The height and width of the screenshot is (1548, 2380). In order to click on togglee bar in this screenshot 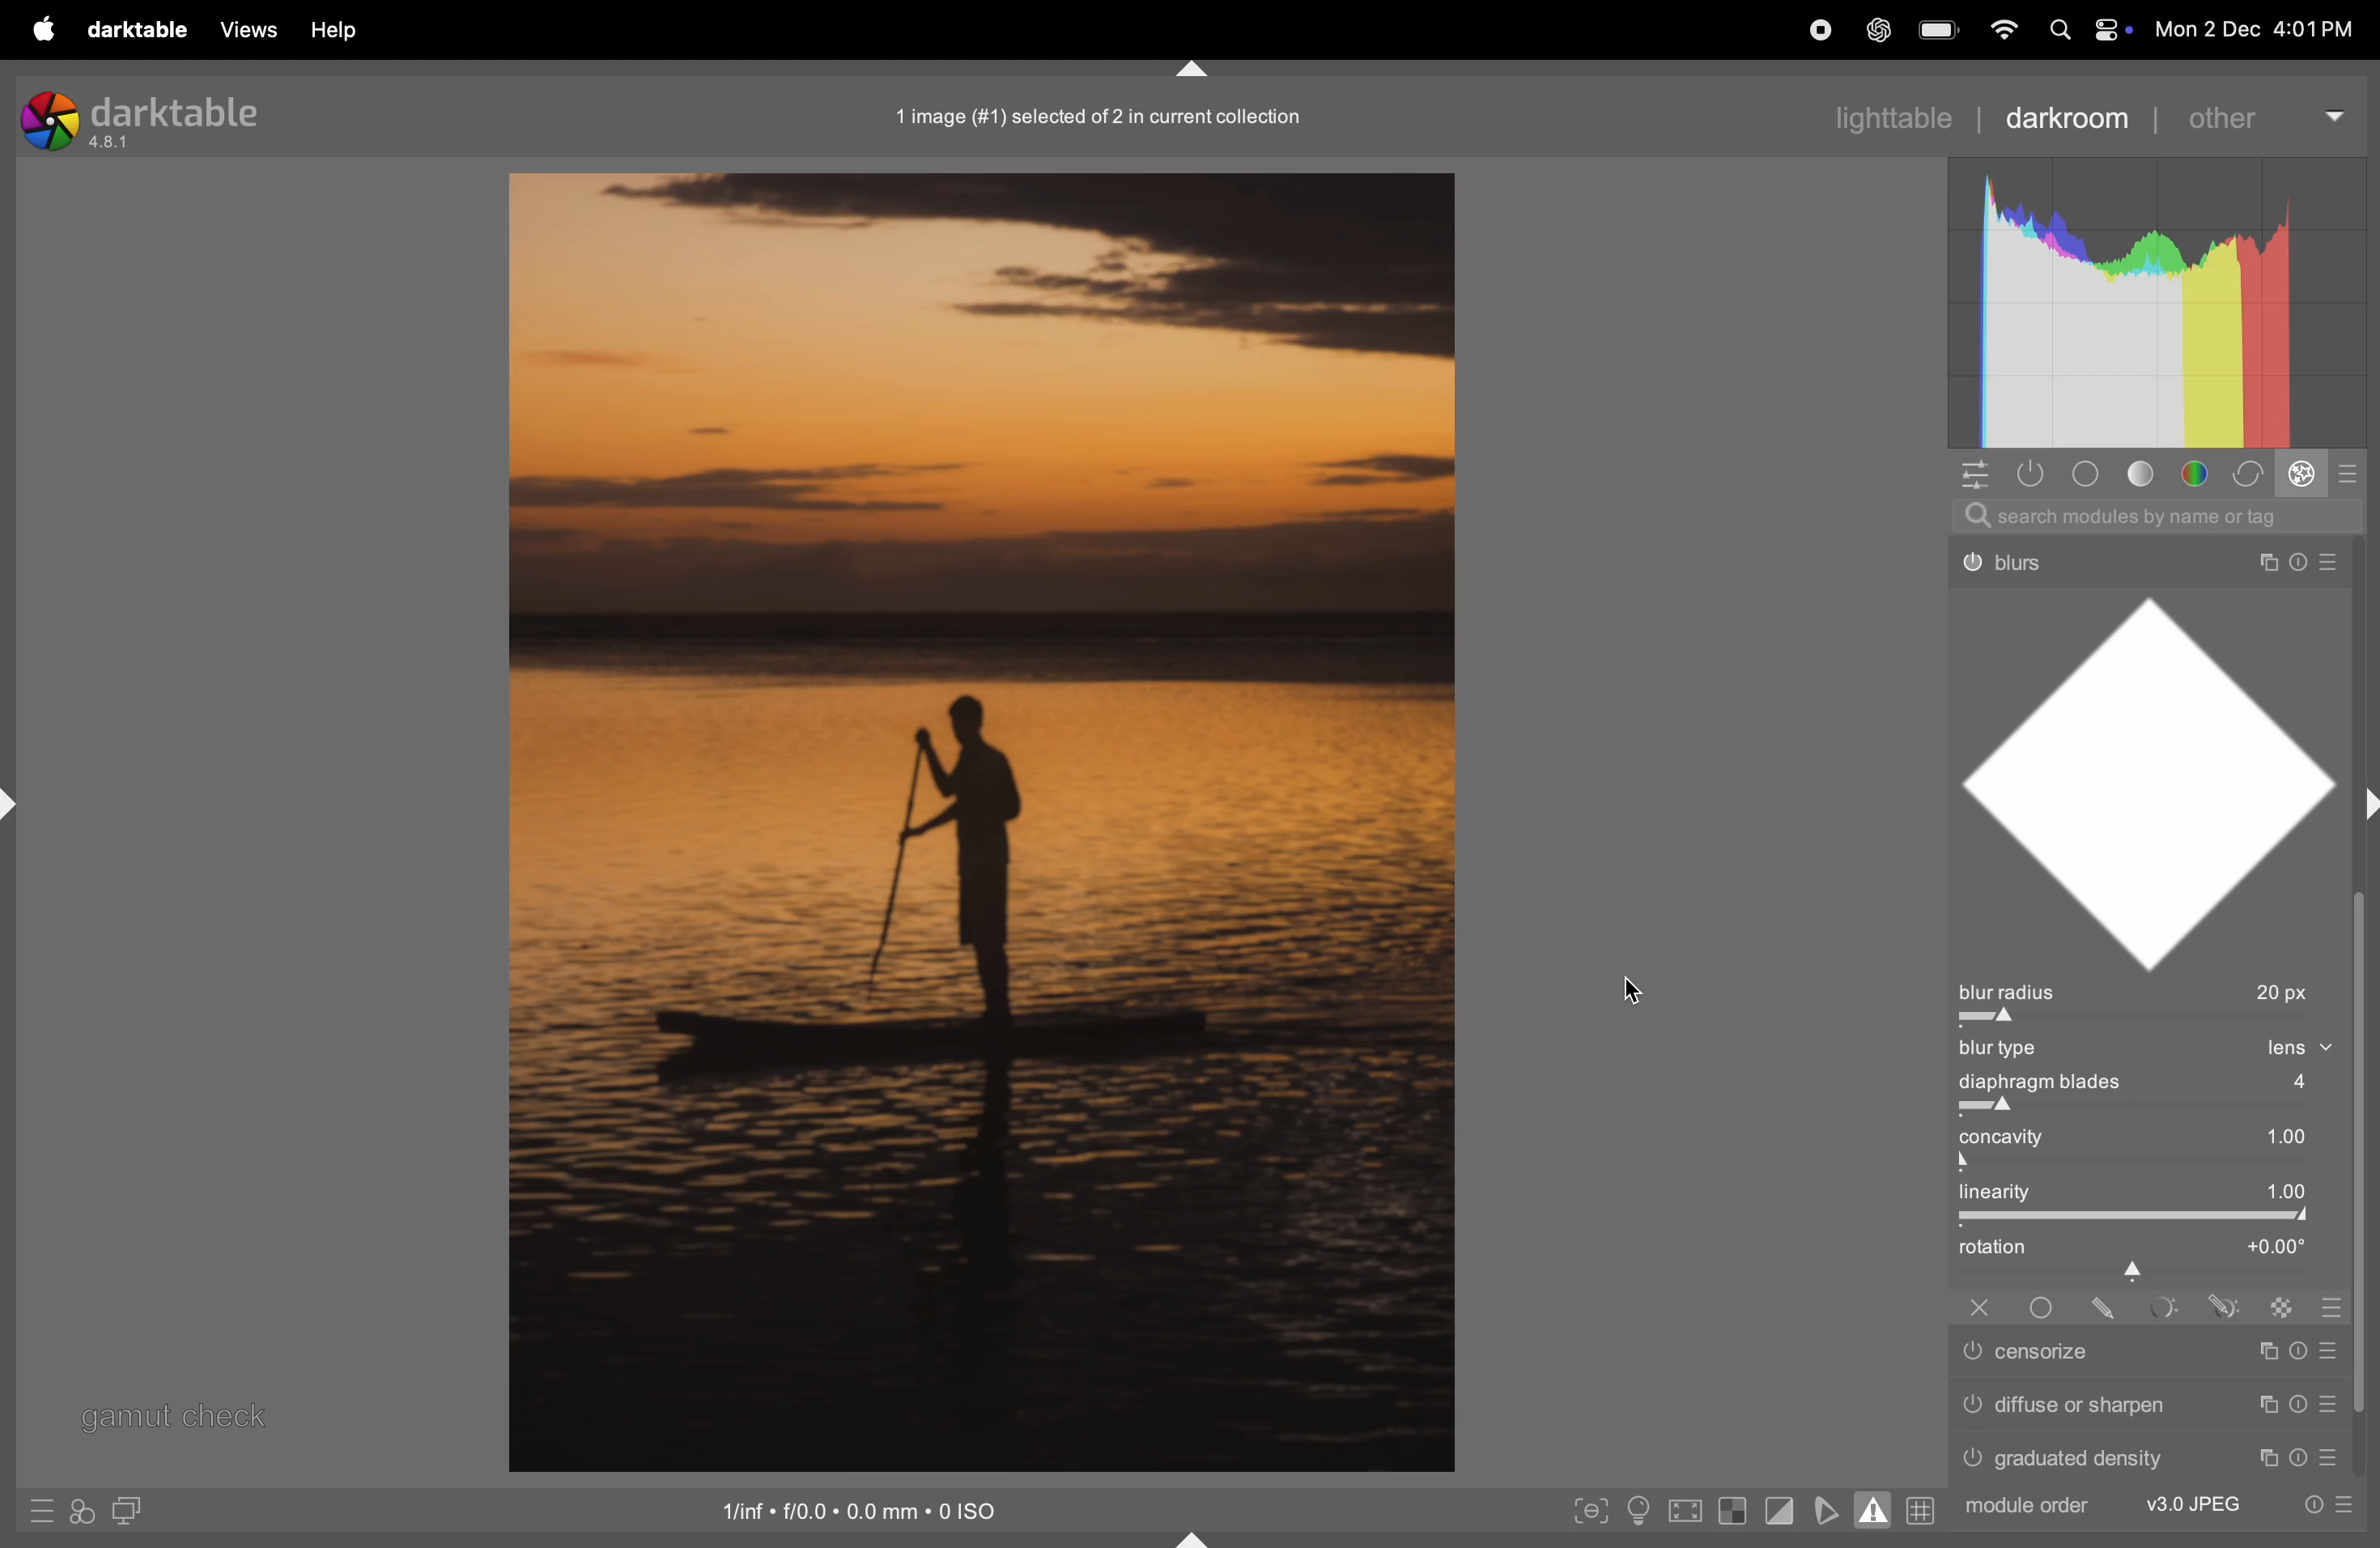, I will do `click(2141, 1217)`.